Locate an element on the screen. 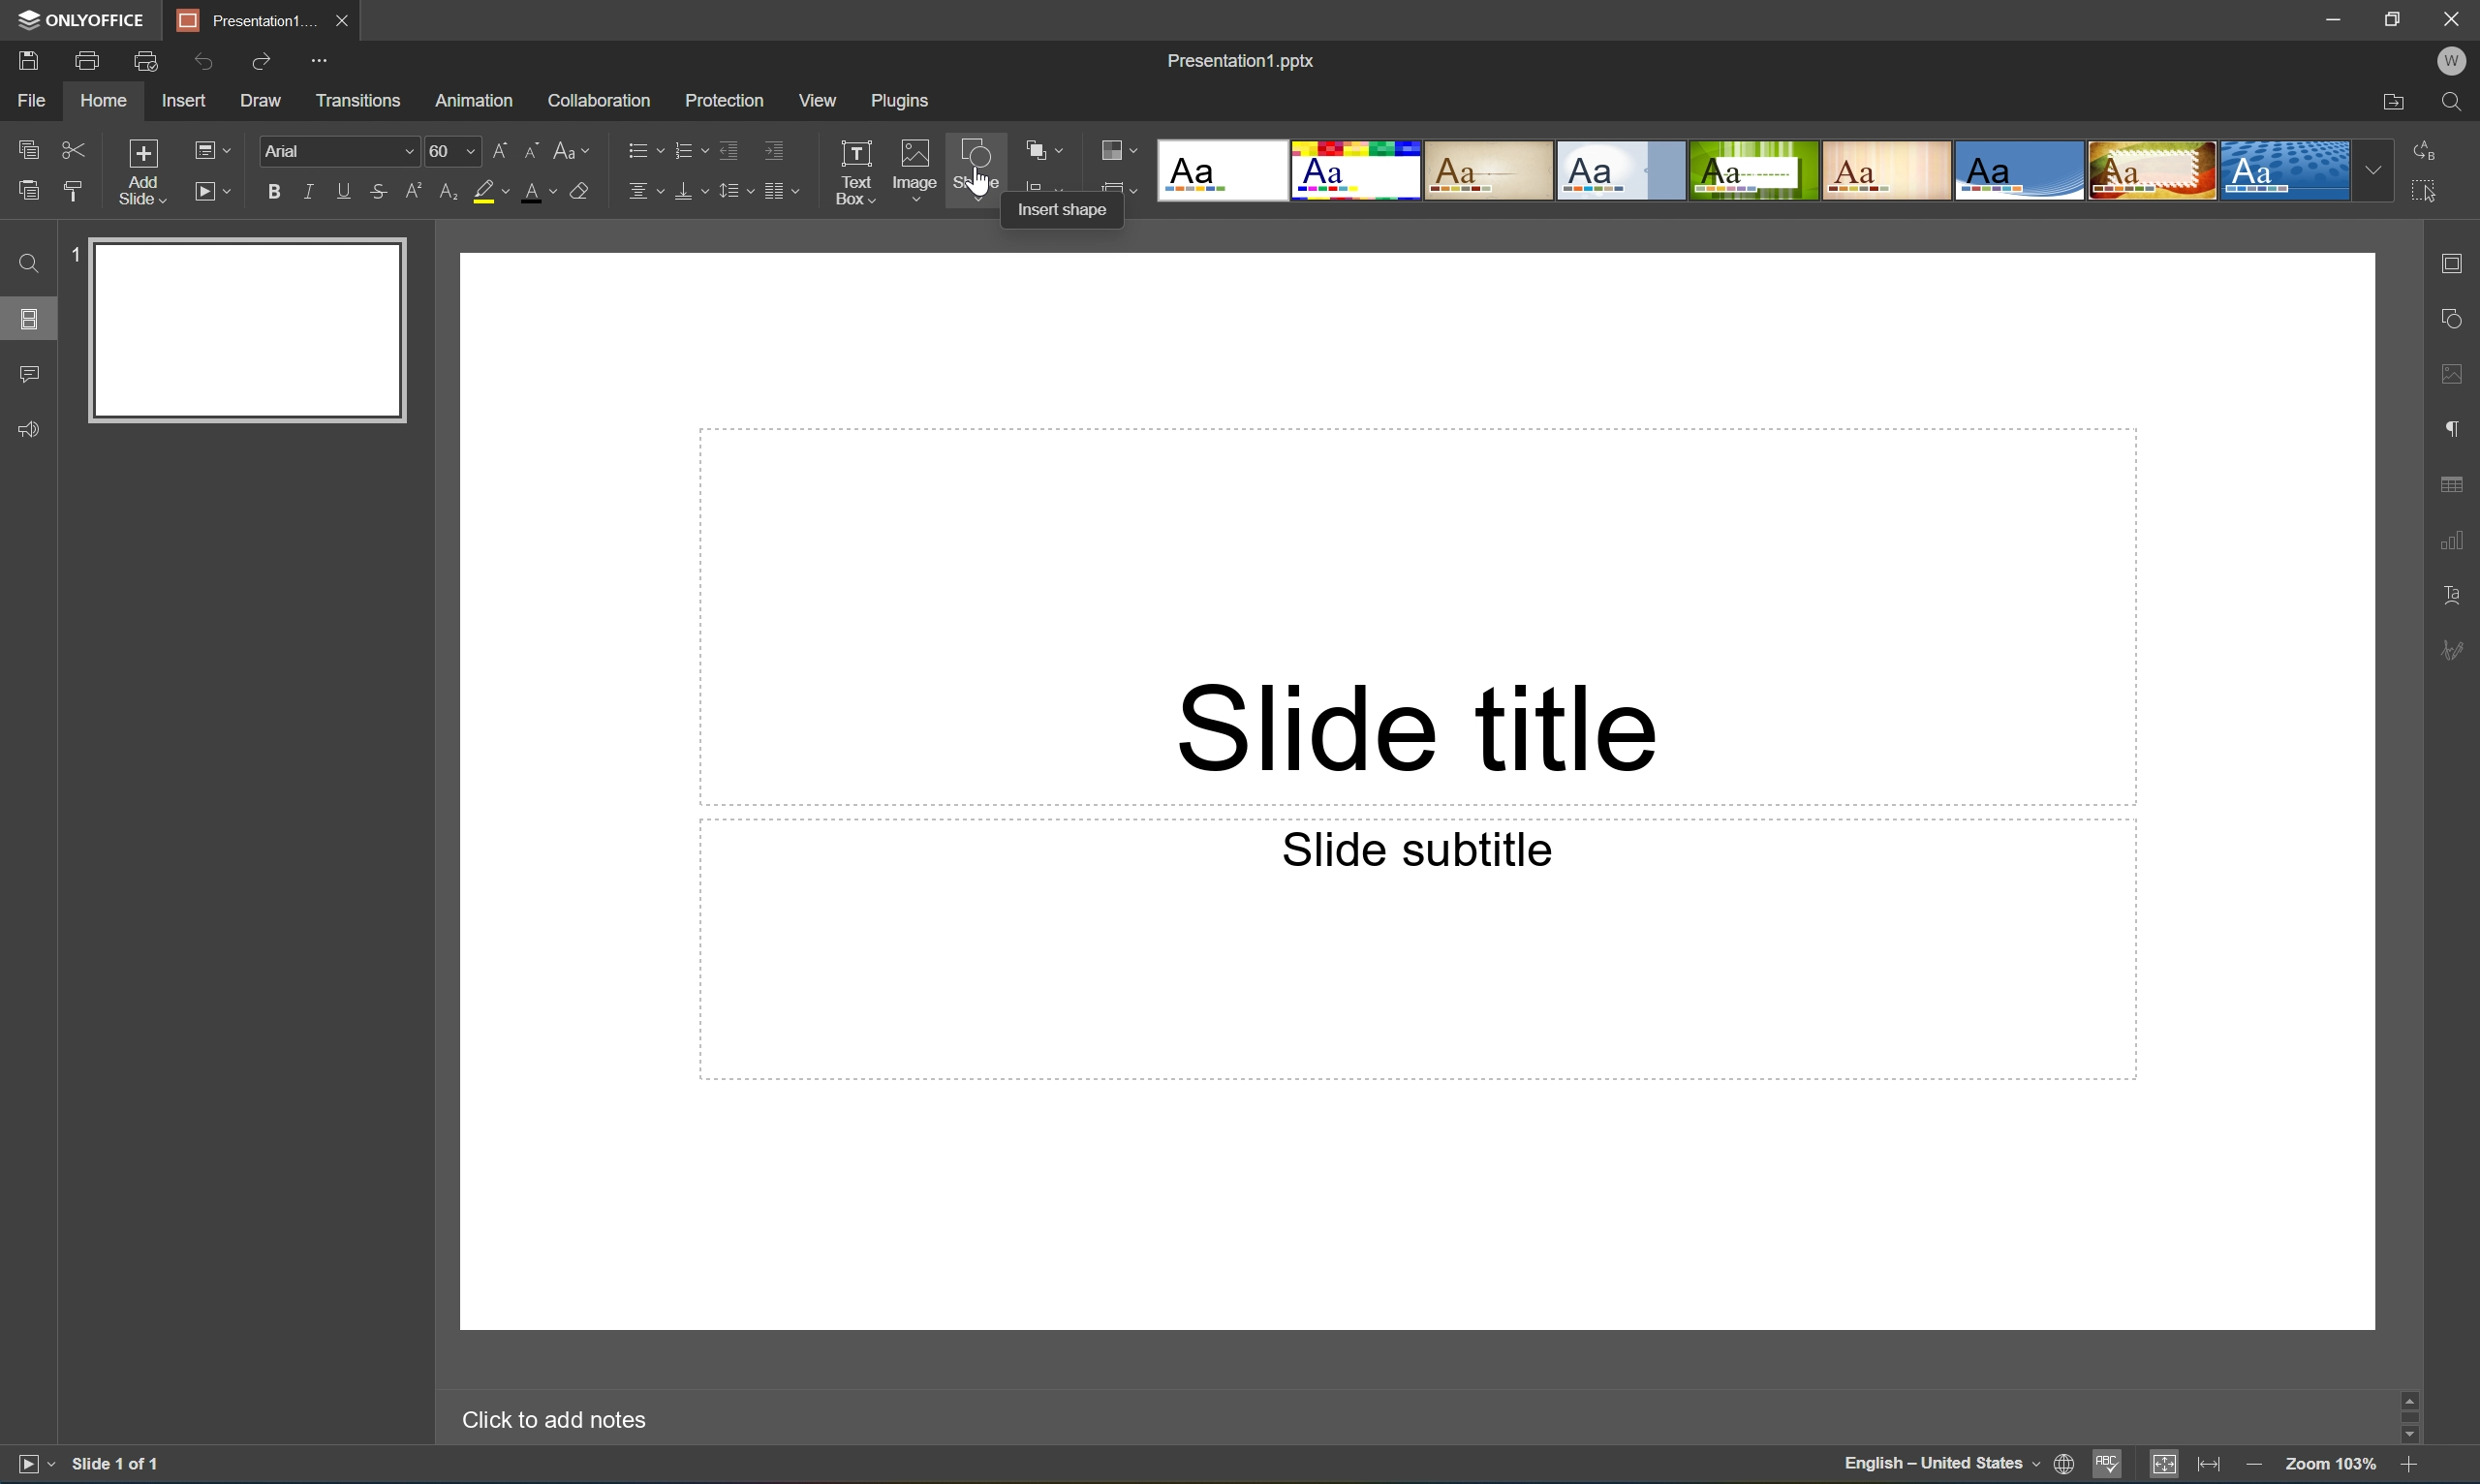  Slide title is located at coordinates (1409, 719).